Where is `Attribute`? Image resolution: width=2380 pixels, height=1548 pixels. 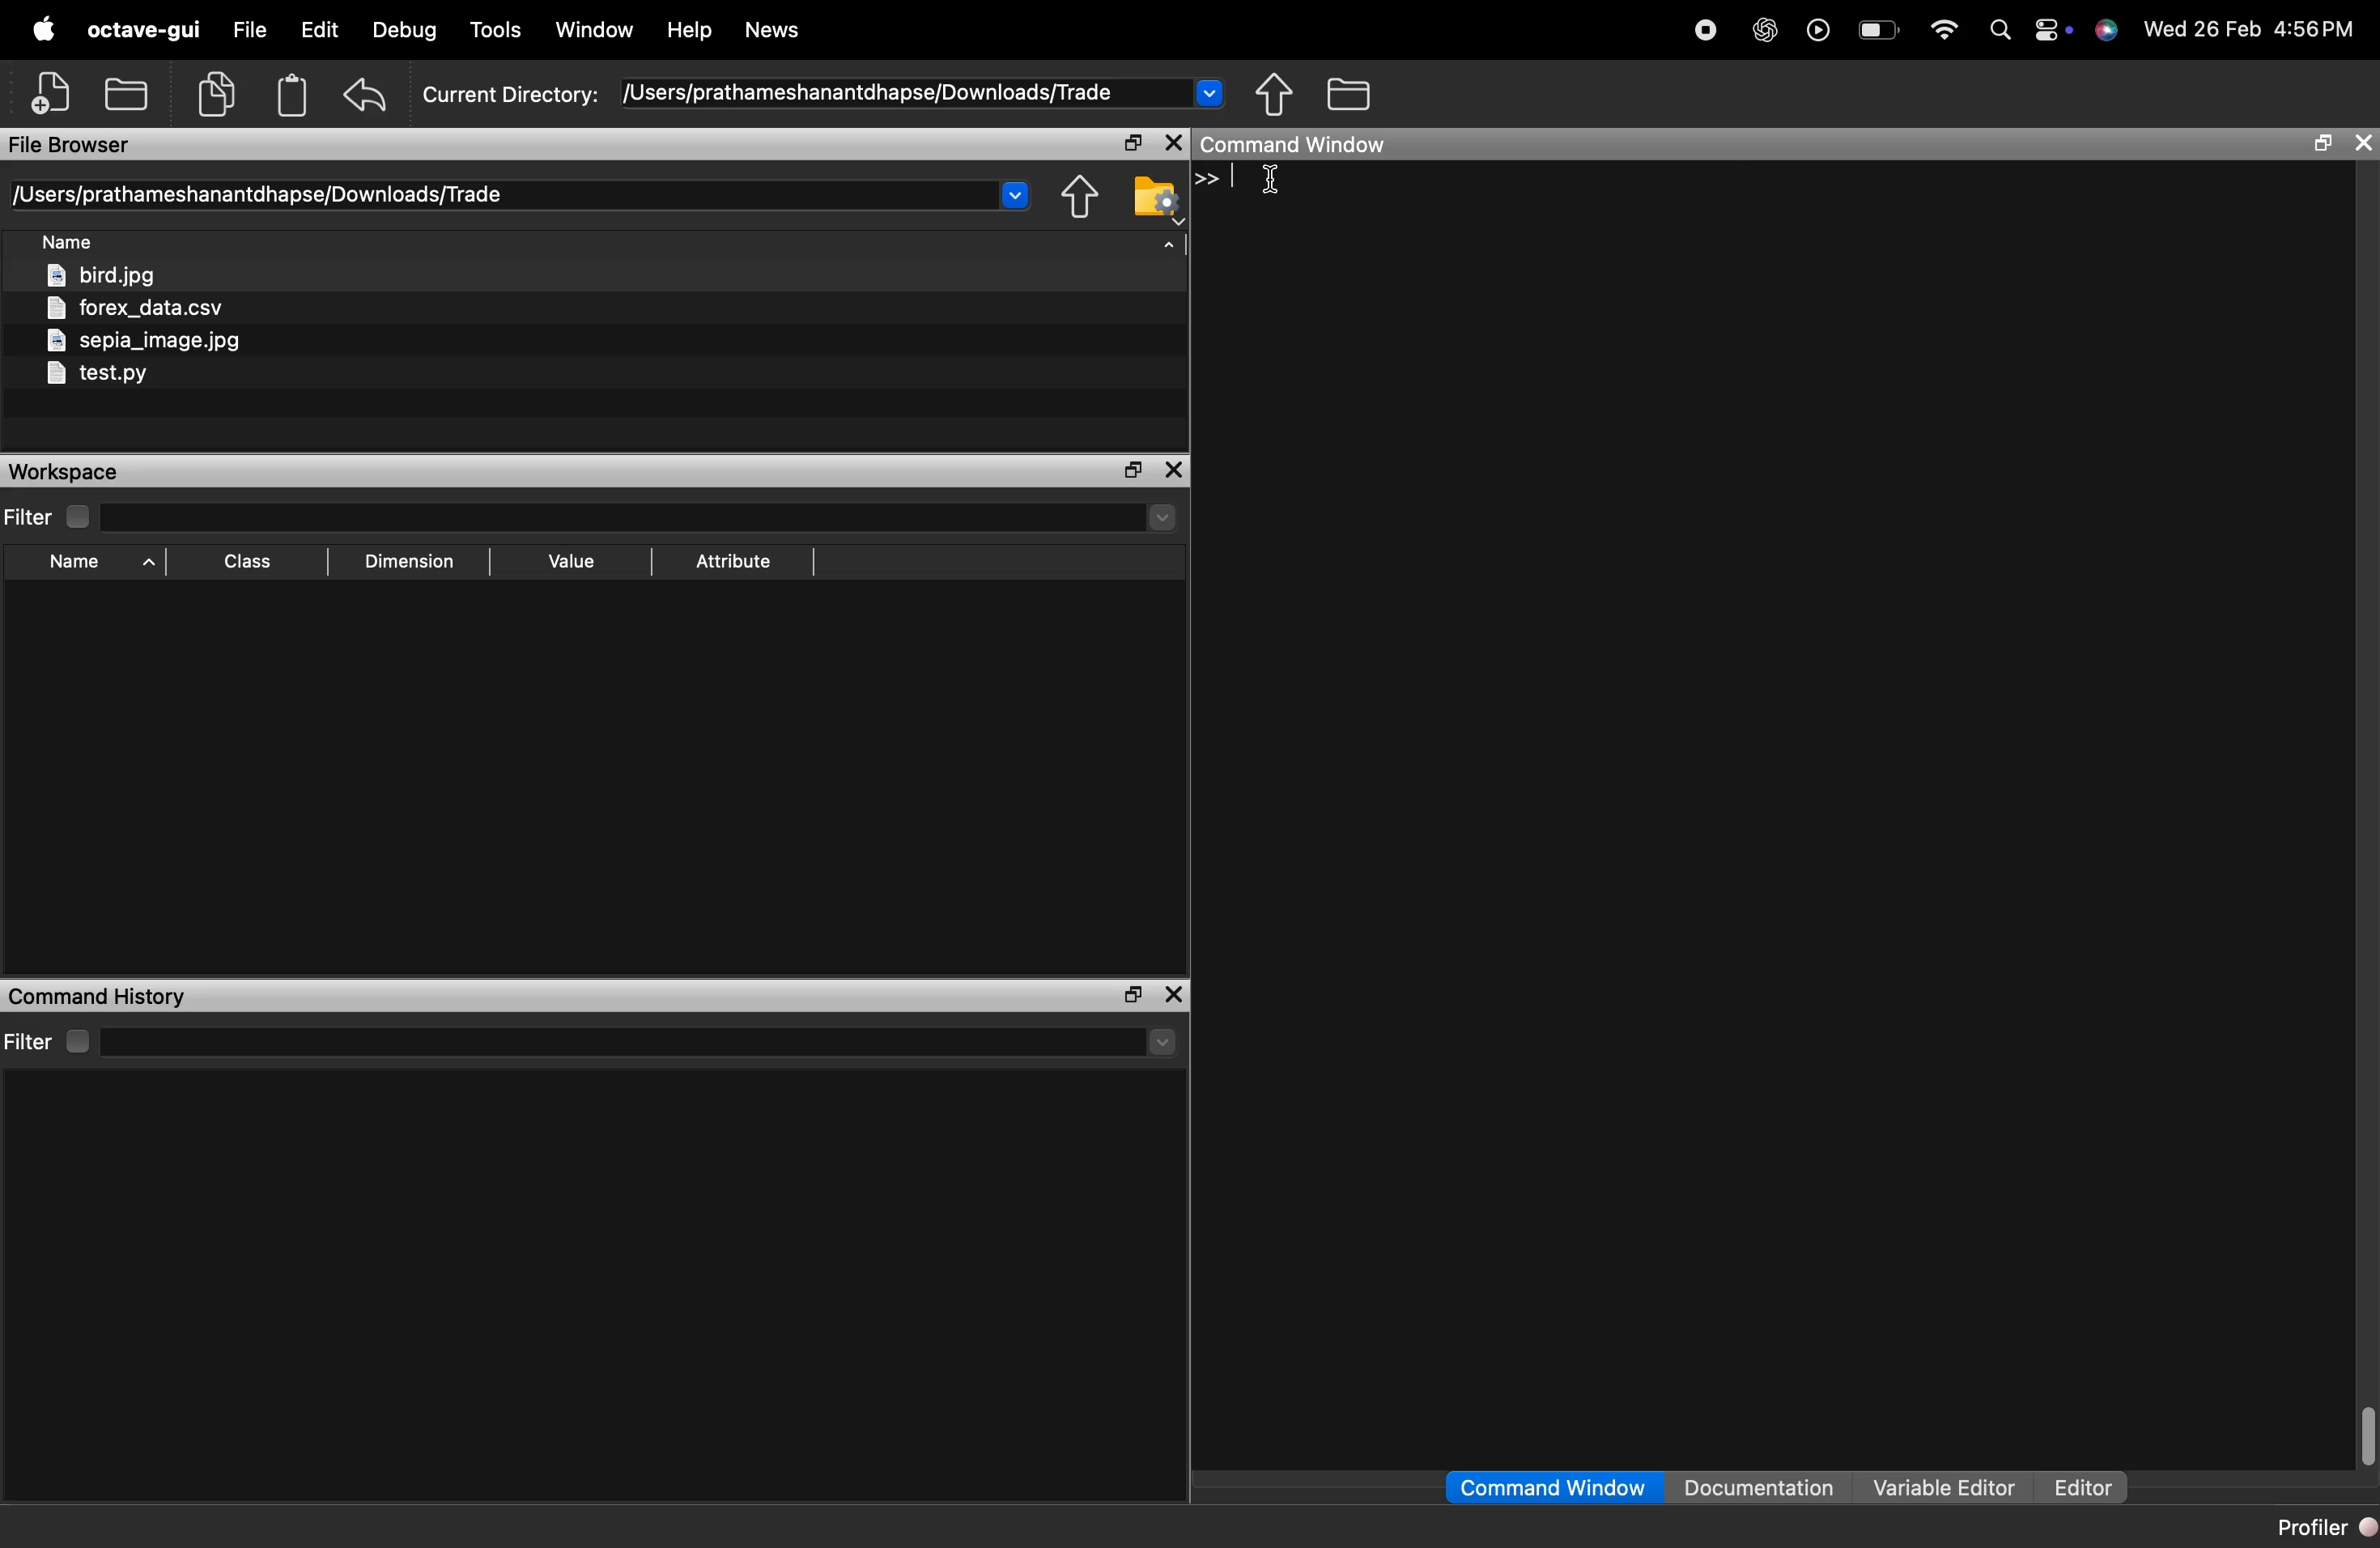
Attribute is located at coordinates (734, 561).